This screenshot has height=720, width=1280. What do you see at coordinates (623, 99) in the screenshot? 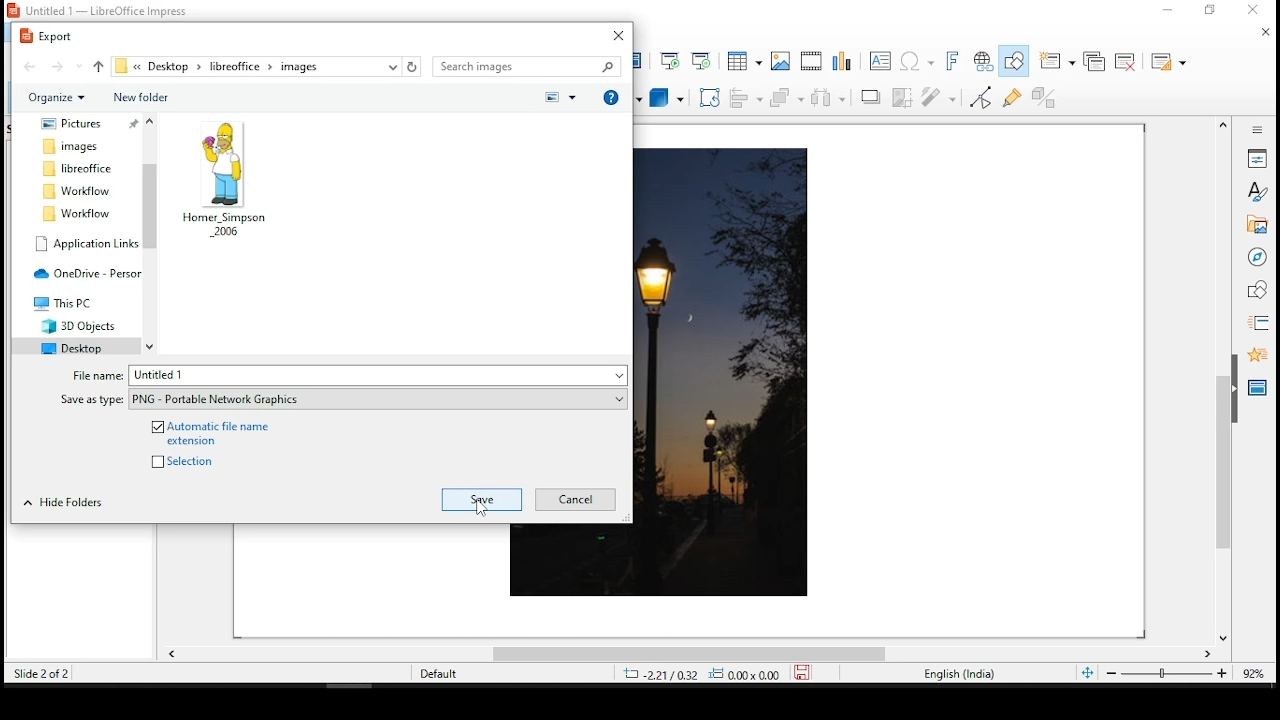
I see `stars and banners` at bounding box center [623, 99].